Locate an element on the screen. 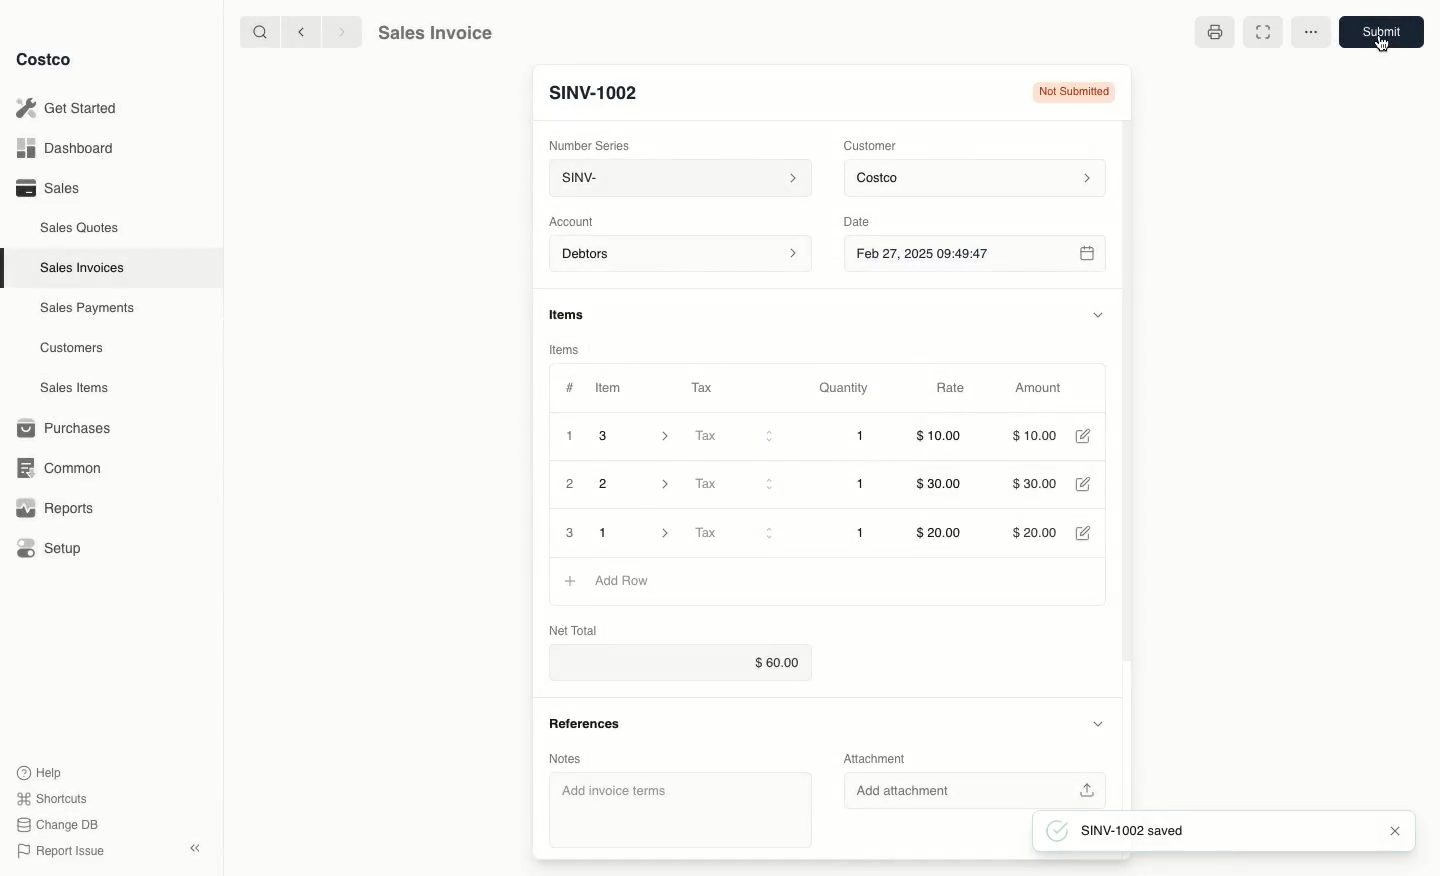  Customer is located at coordinates (871, 144).